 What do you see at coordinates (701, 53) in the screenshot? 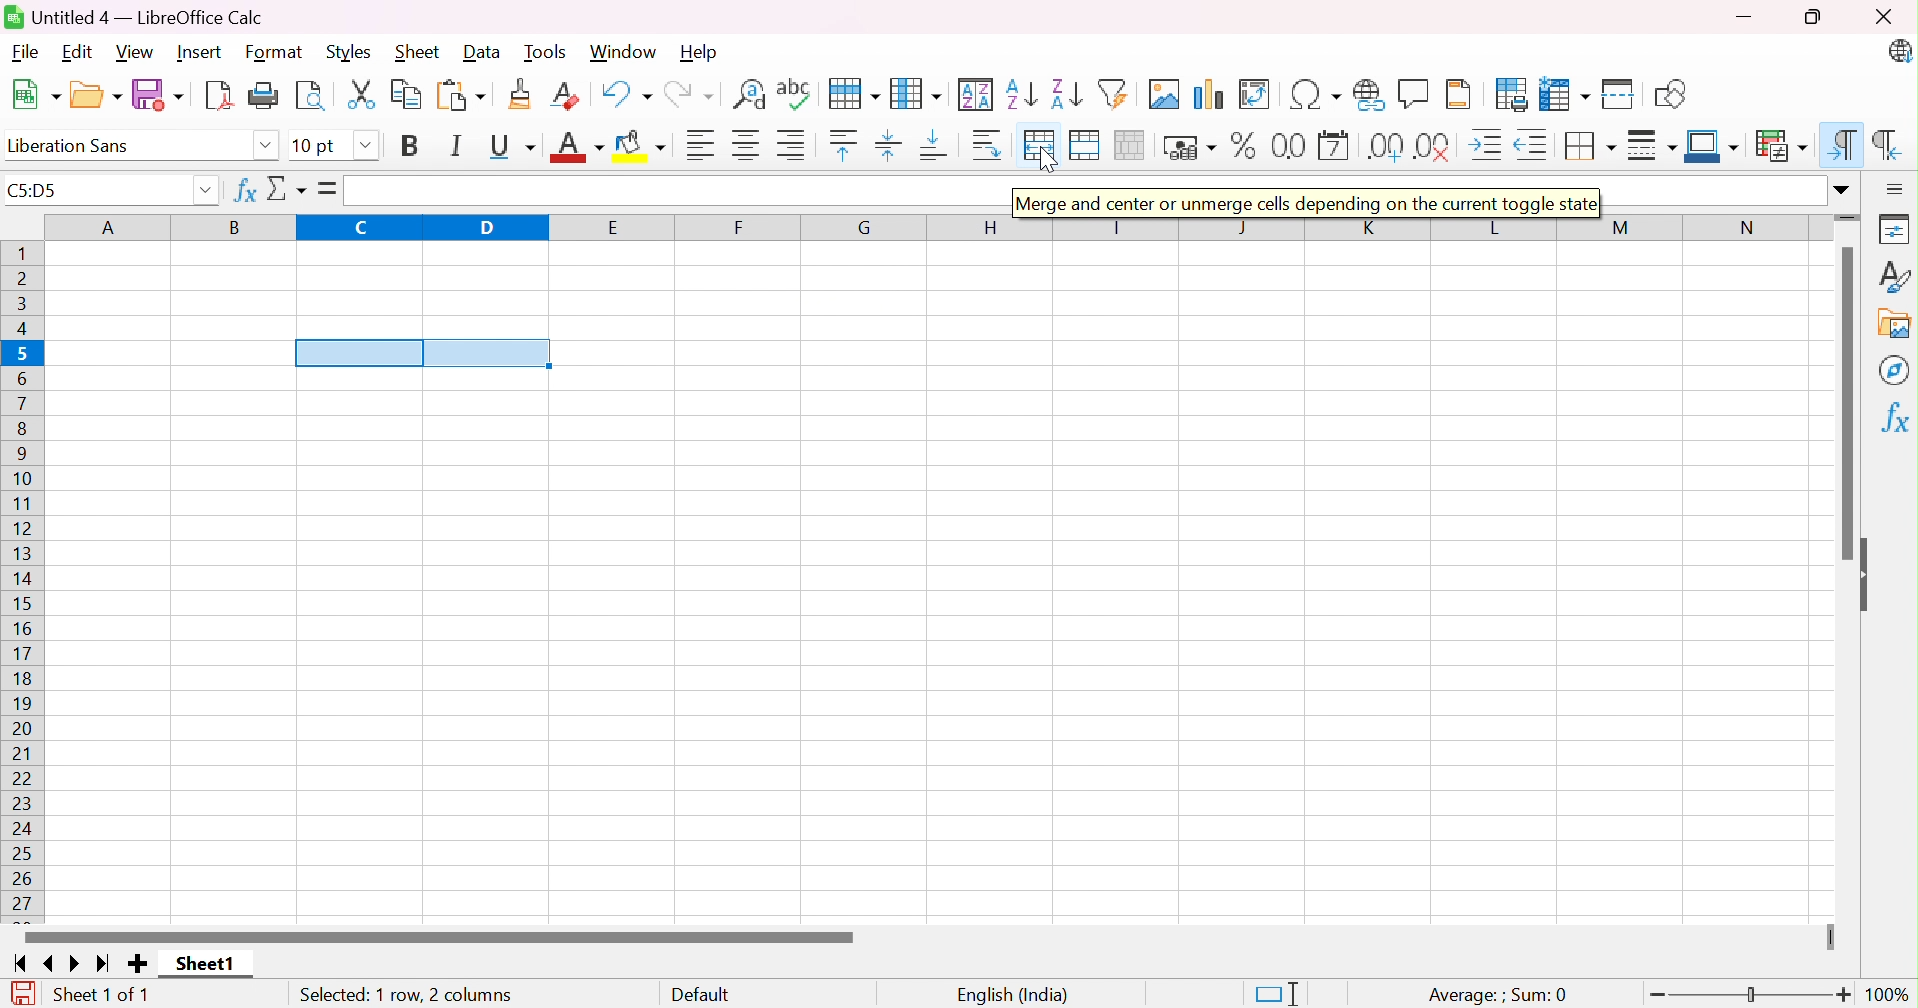
I see `Help` at bounding box center [701, 53].